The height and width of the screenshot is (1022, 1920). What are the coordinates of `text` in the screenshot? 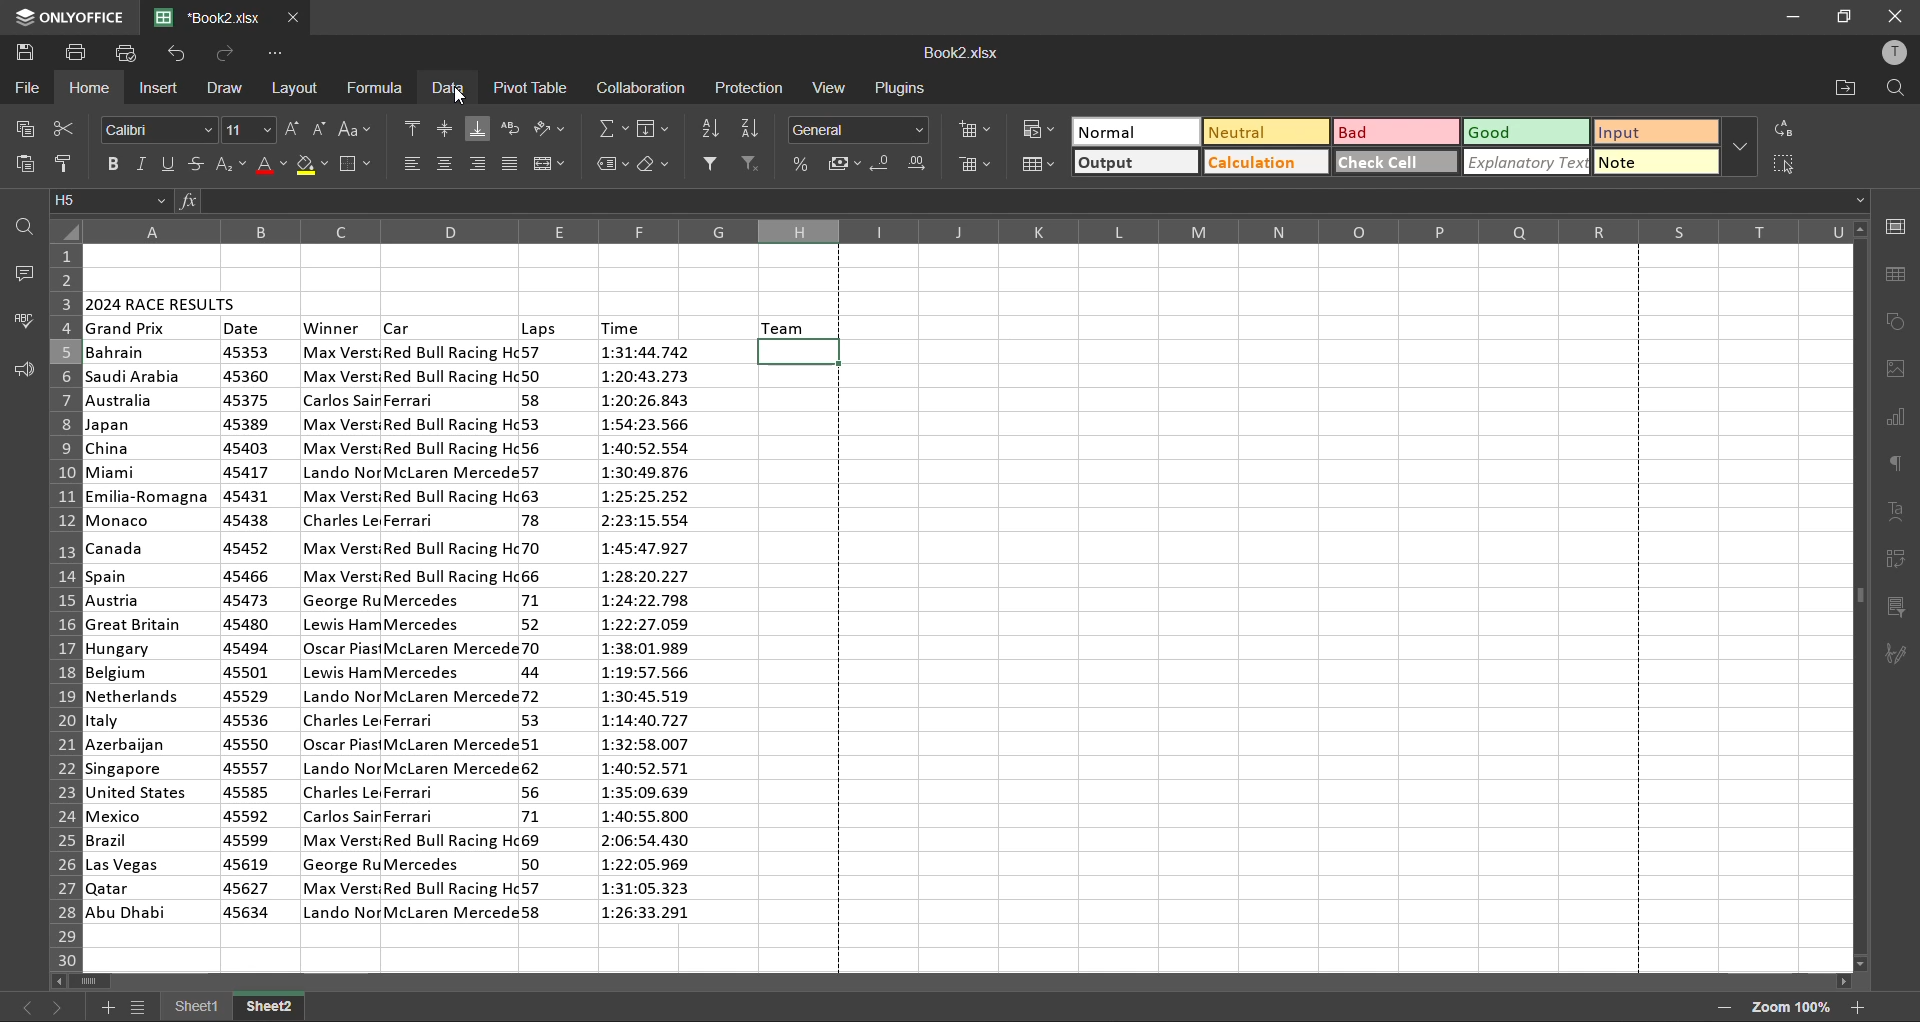 It's located at (1898, 512).